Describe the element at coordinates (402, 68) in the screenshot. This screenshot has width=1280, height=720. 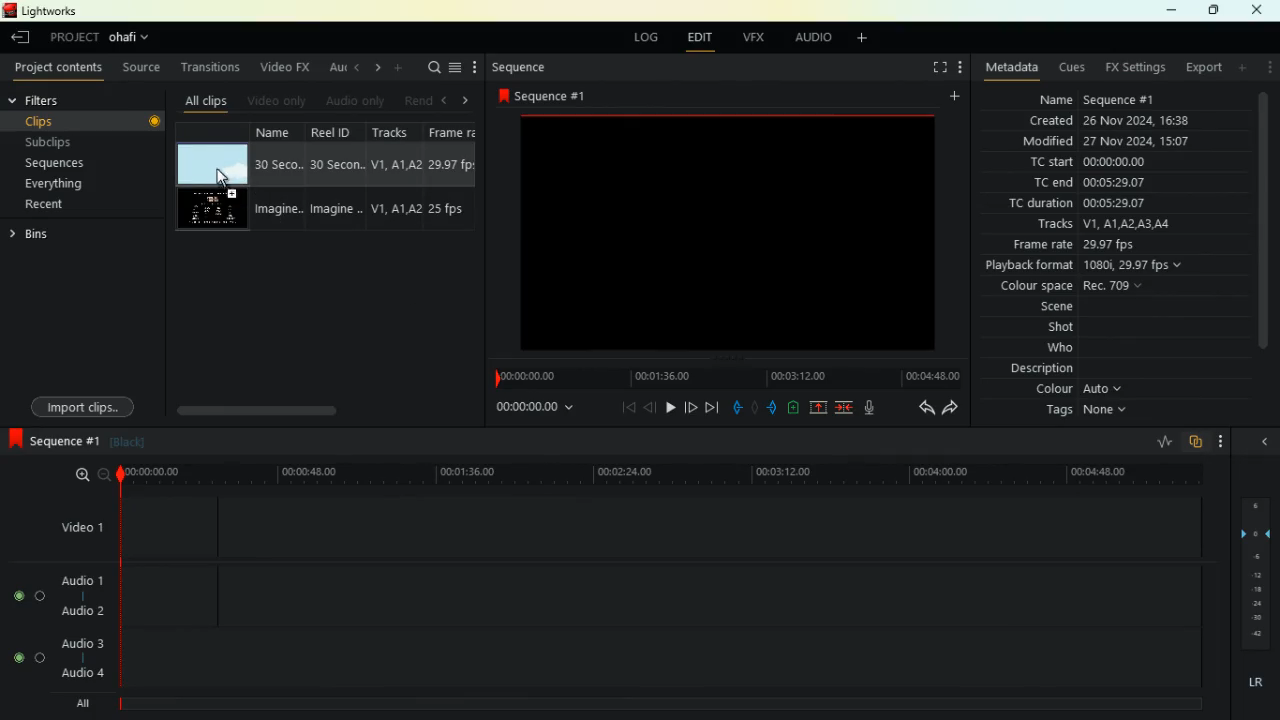
I see `add` at that location.